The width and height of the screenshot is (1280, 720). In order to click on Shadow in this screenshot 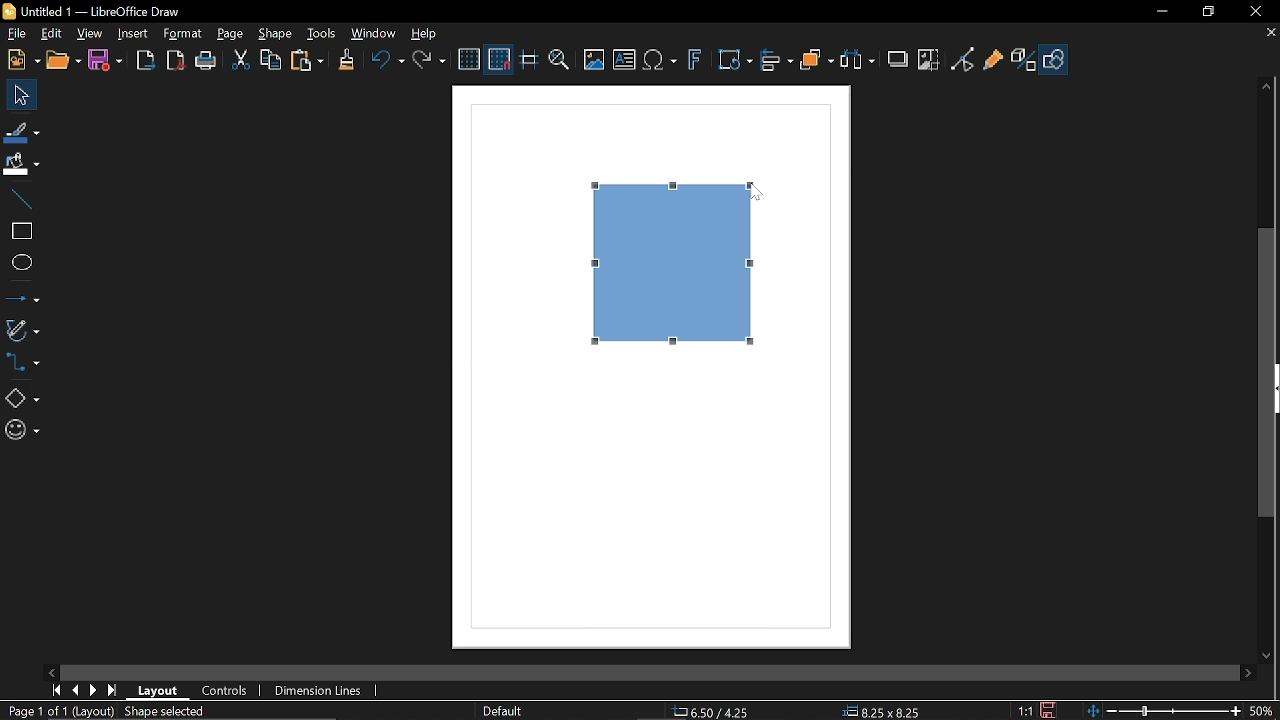, I will do `click(898, 61)`.